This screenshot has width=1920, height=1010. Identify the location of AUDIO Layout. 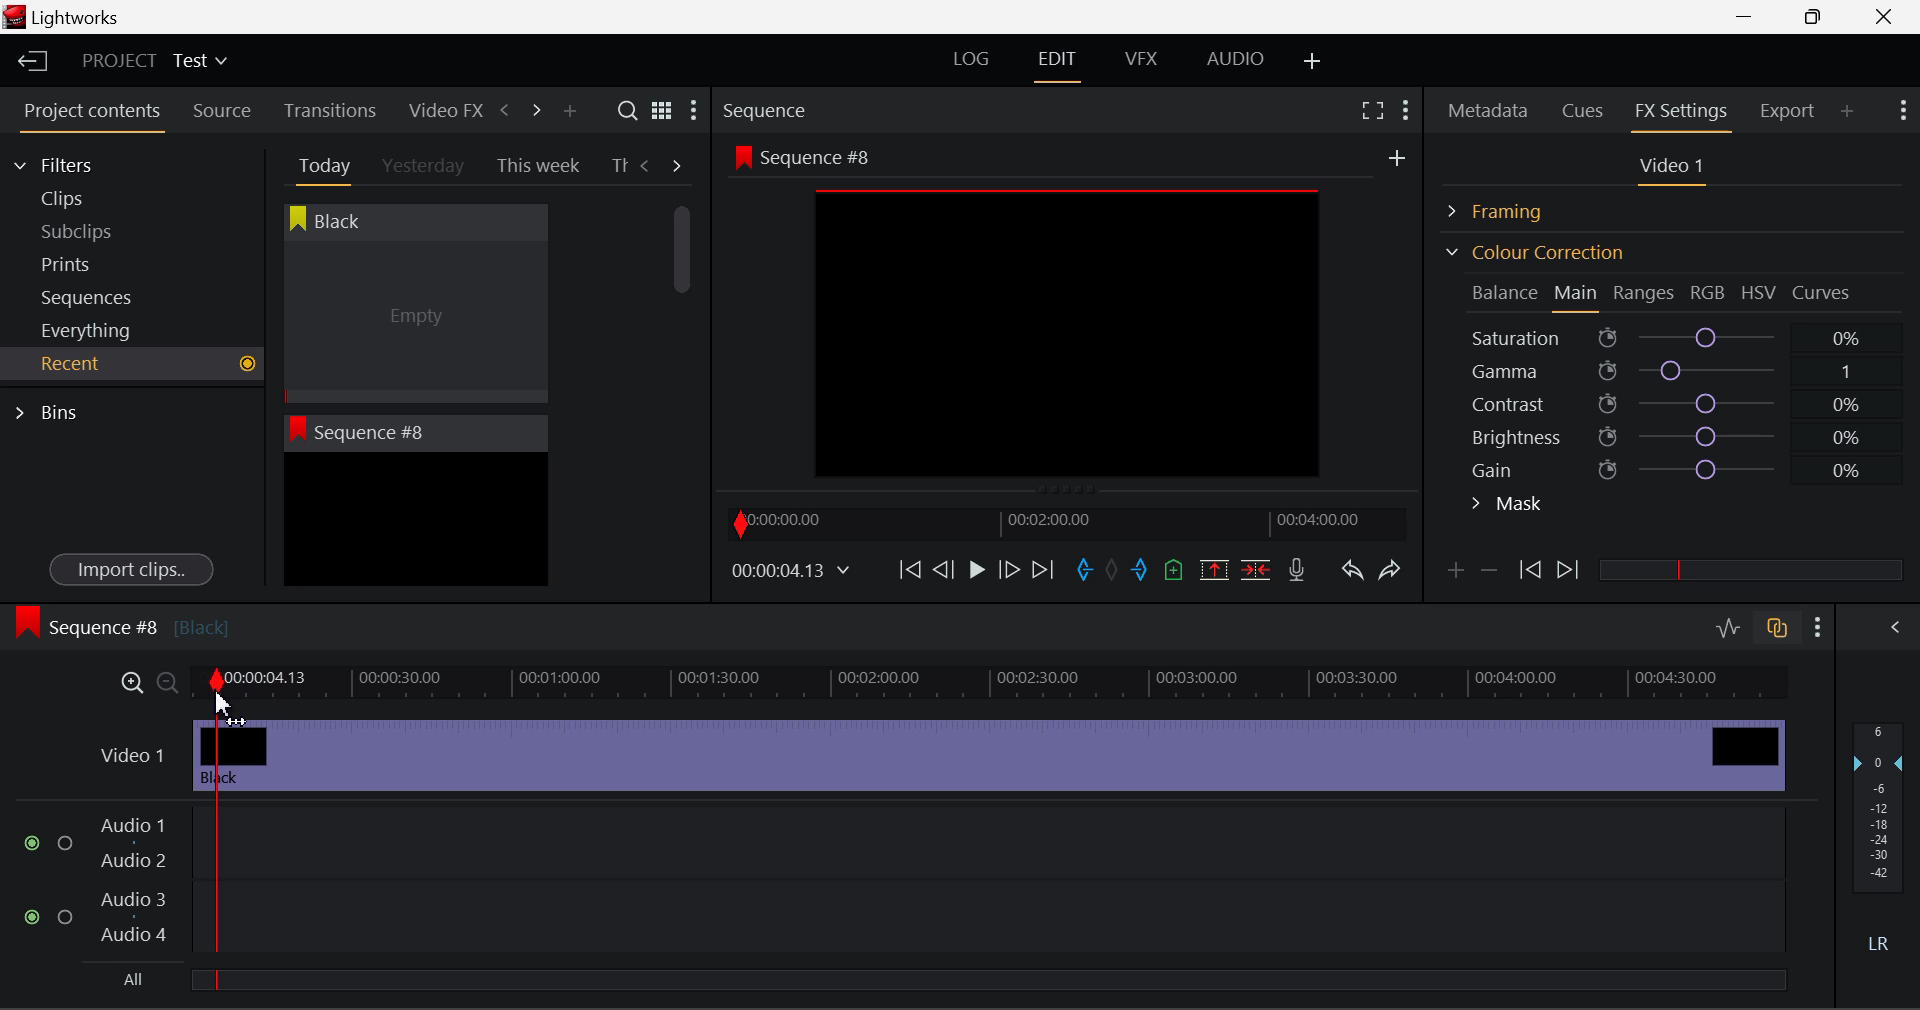
(1234, 58).